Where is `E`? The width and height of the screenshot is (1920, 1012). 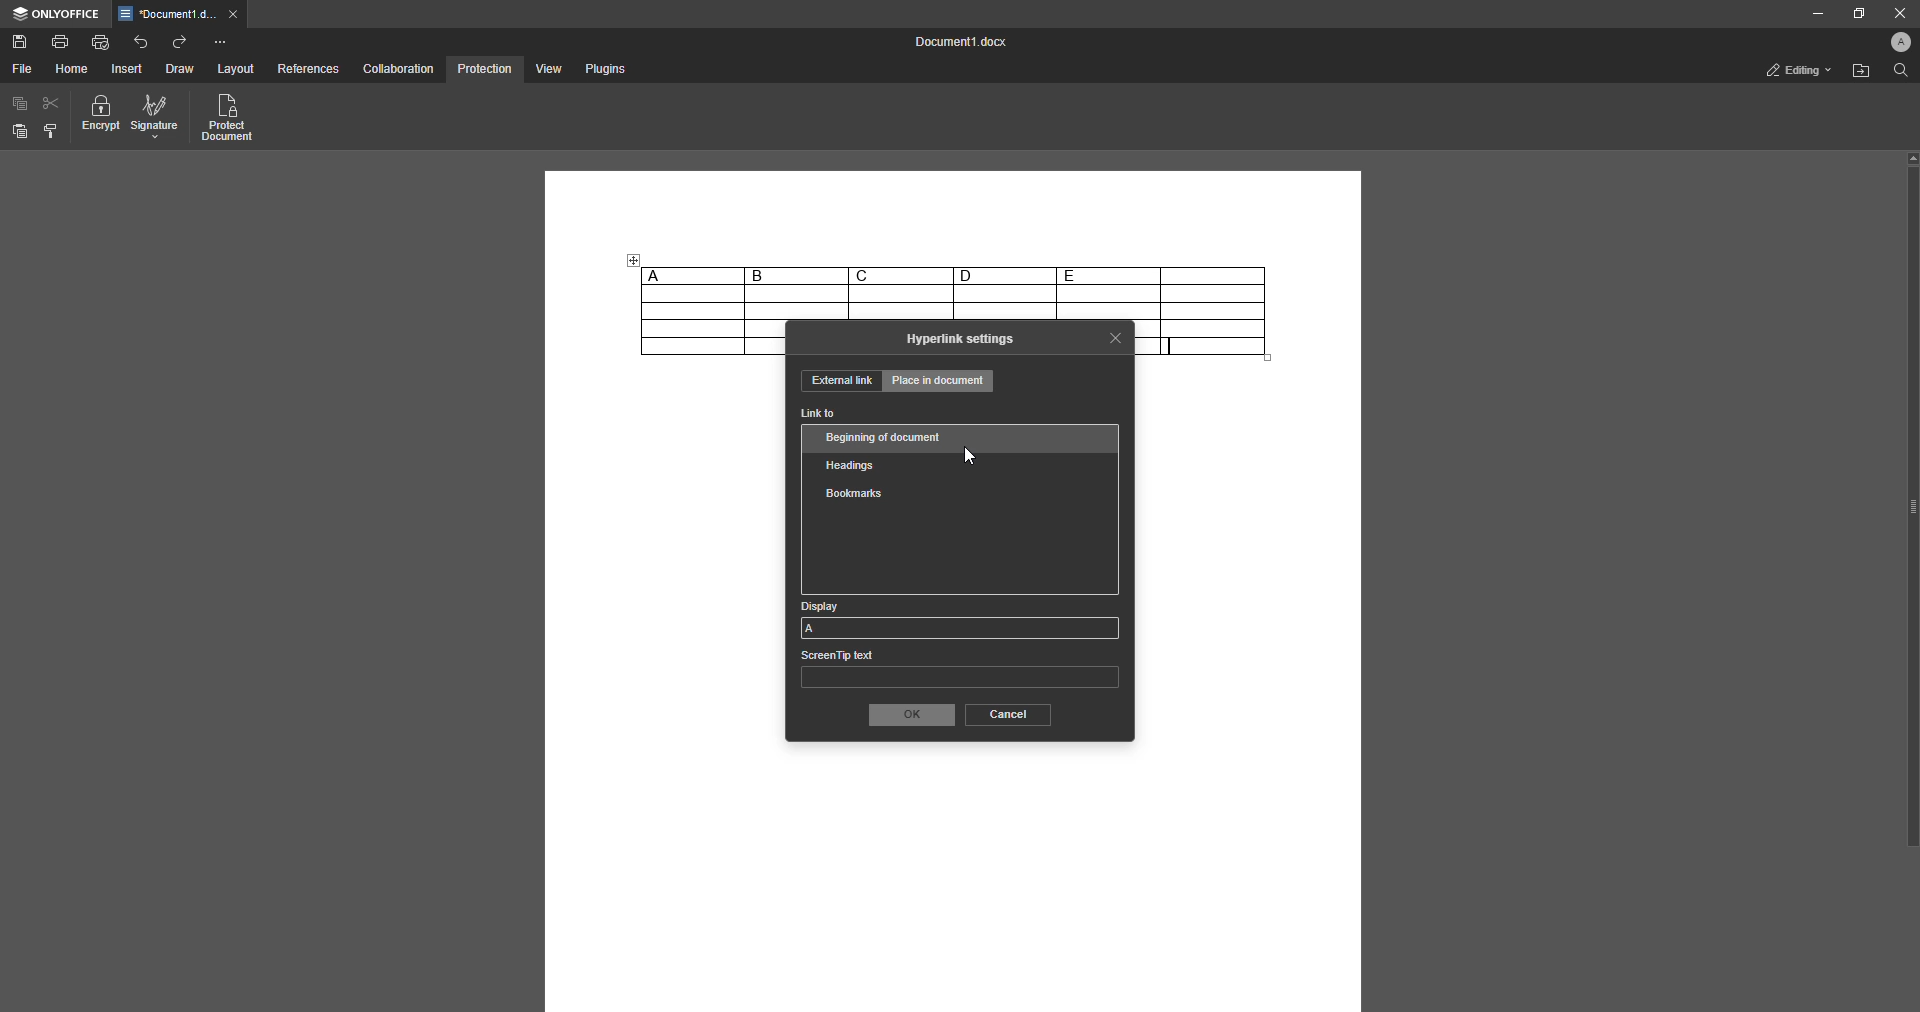 E is located at coordinates (1108, 275).